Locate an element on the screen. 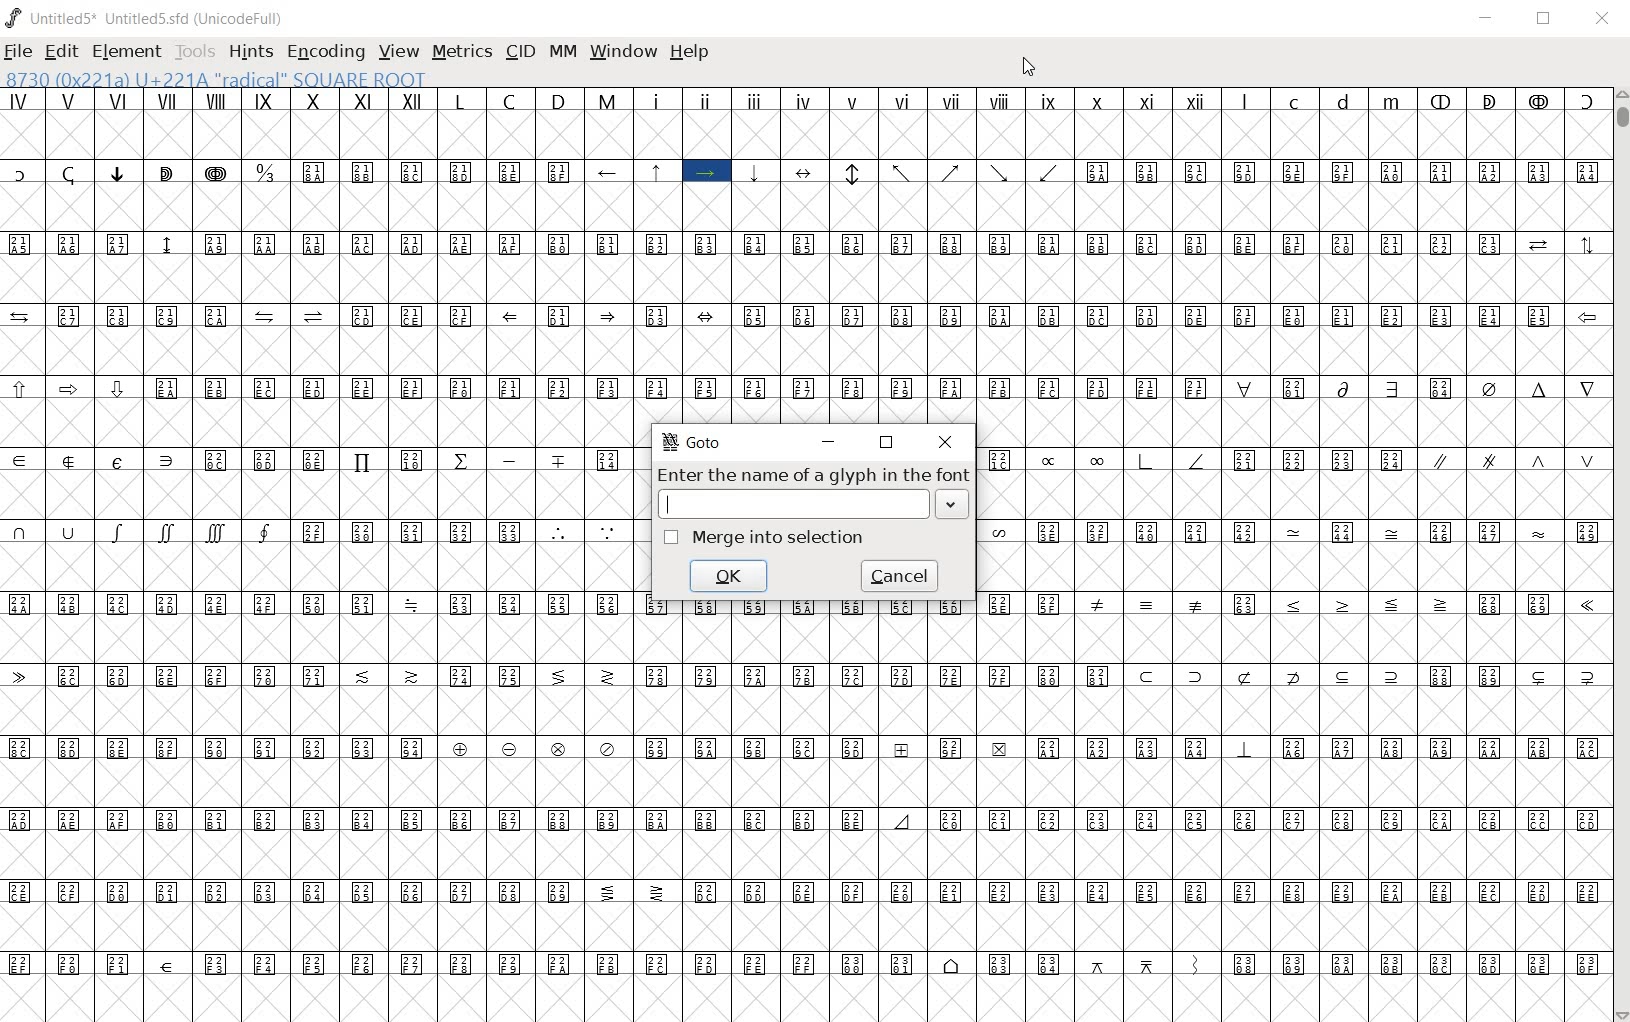 This screenshot has width=1630, height=1022. MINIMIZE is located at coordinates (1486, 19).